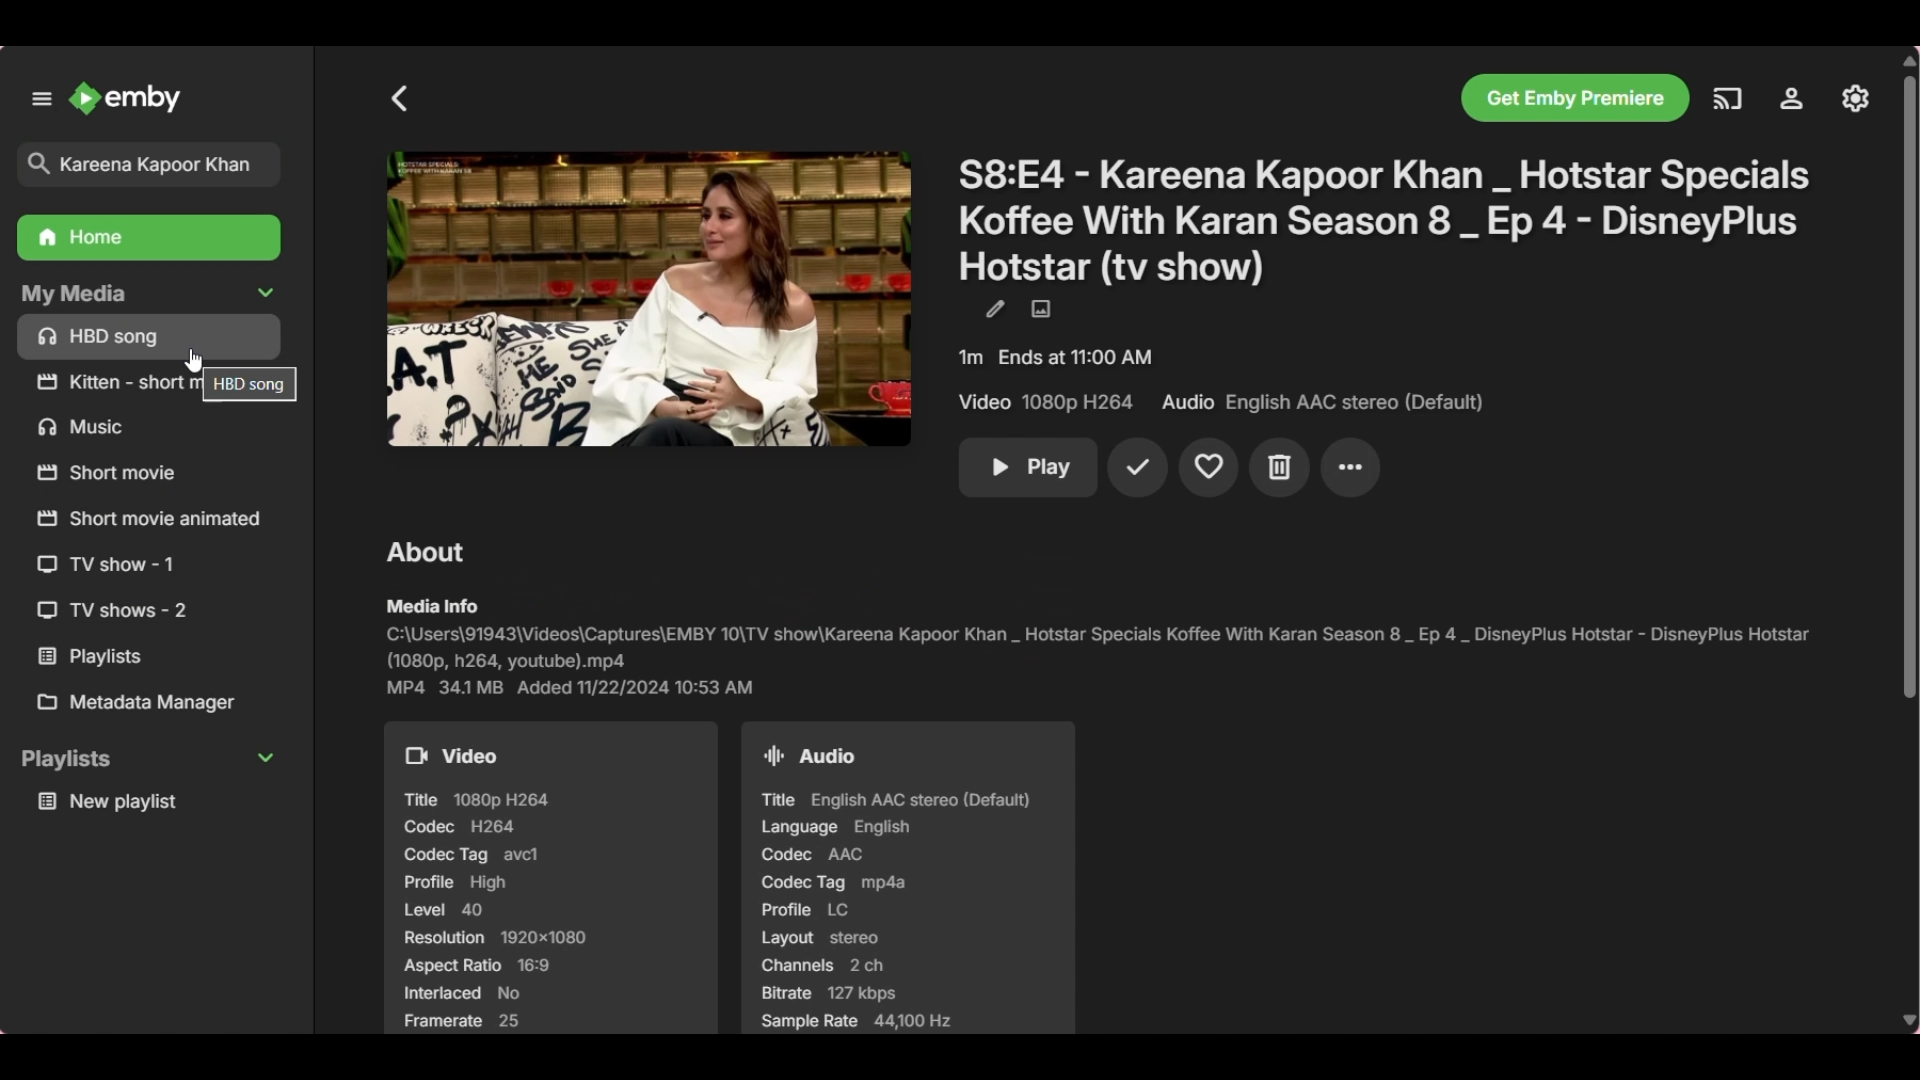  What do you see at coordinates (147, 759) in the screenshot?
I see `Collapse Playlists` at bounding box center [147, 759].